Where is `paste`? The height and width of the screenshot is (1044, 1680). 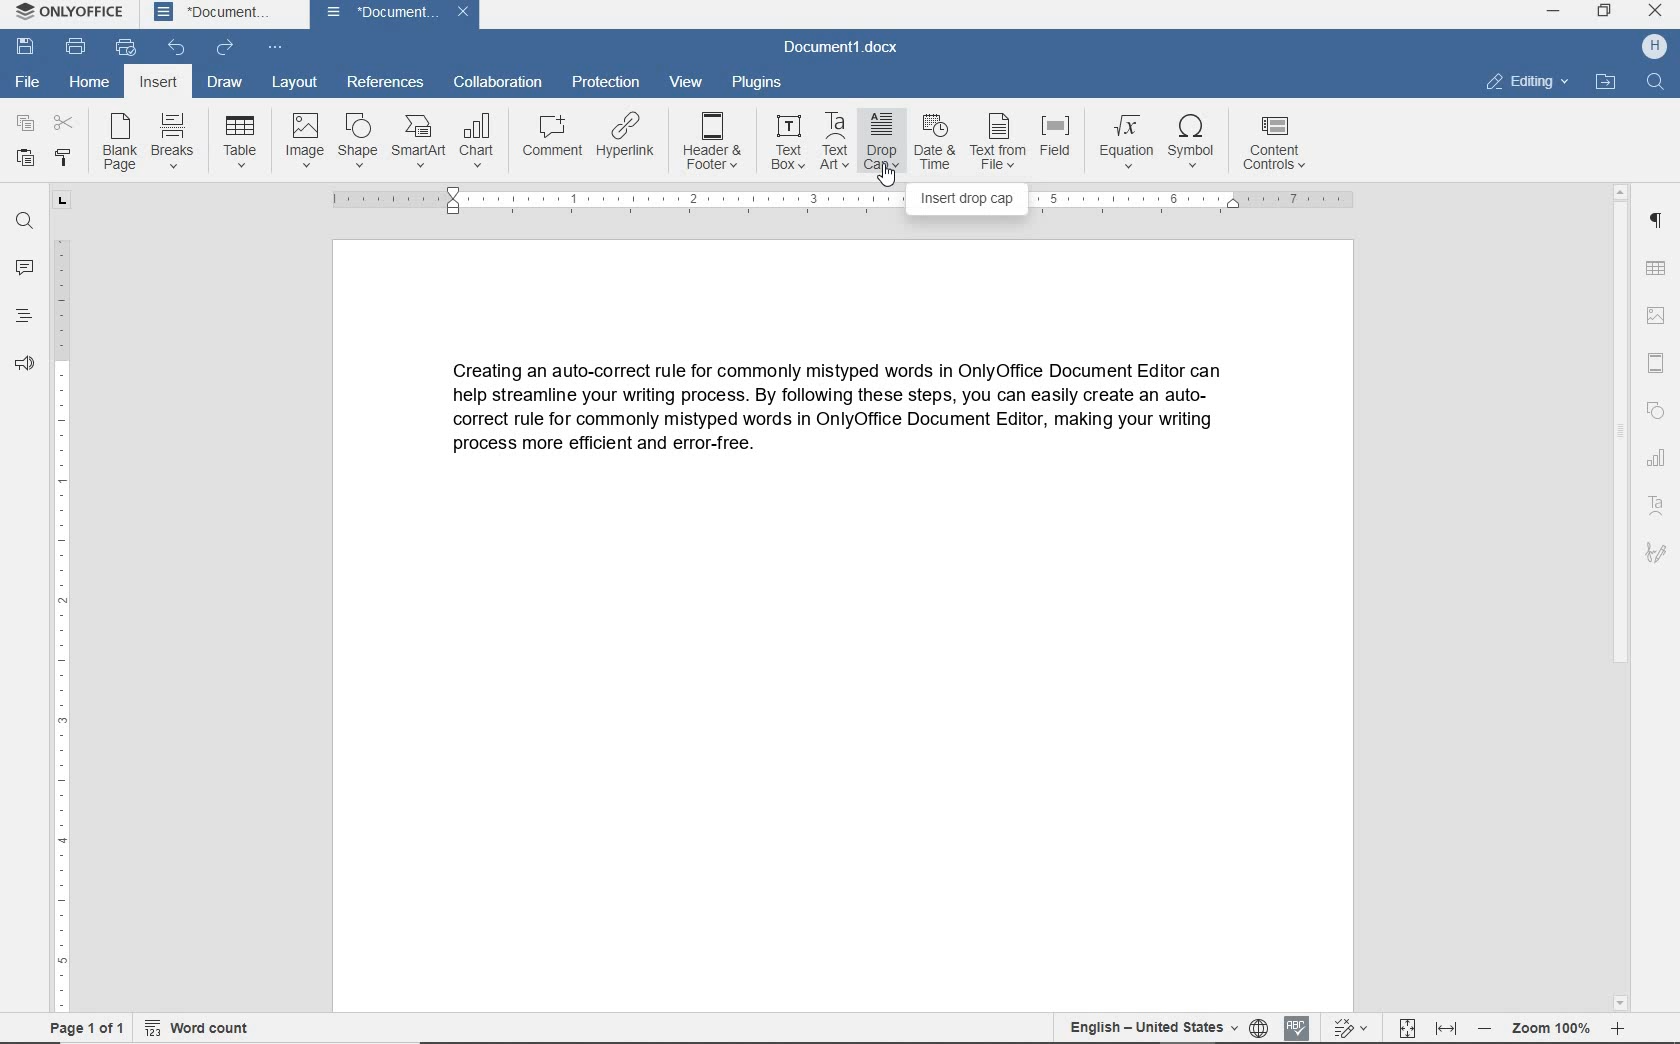 paste is located at coordinates (26, 160).